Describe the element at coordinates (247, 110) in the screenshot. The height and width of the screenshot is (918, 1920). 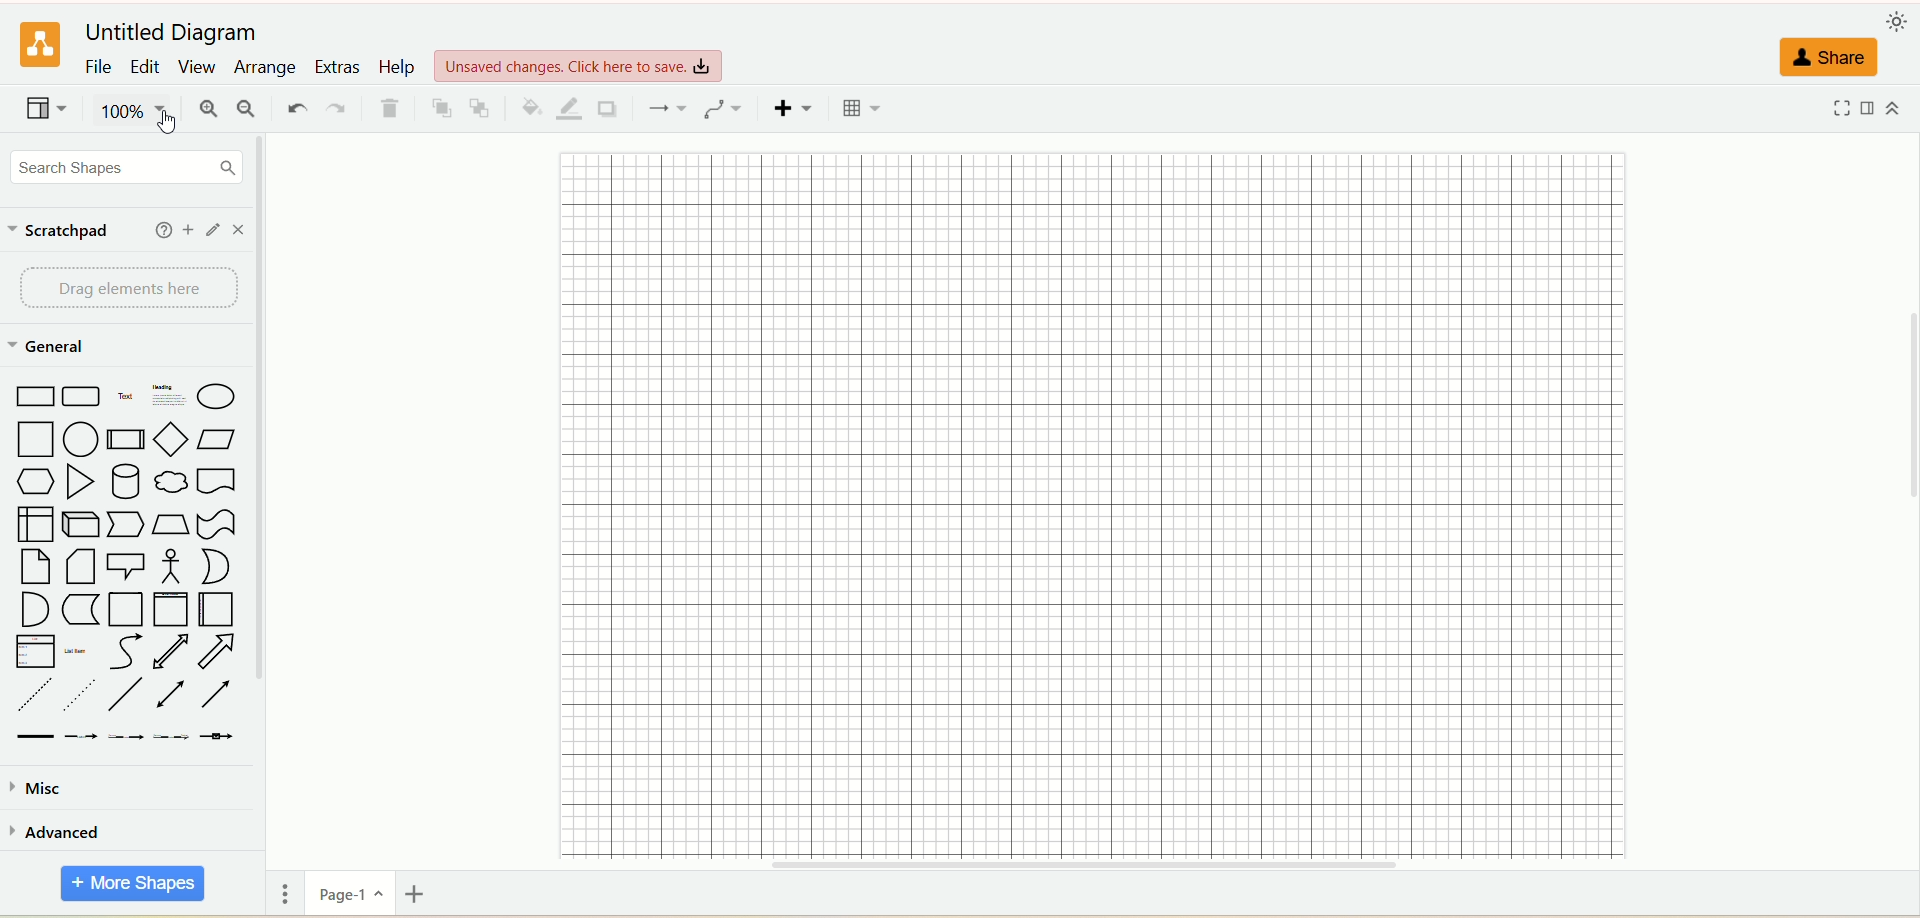
I see `zoom out` at that location.